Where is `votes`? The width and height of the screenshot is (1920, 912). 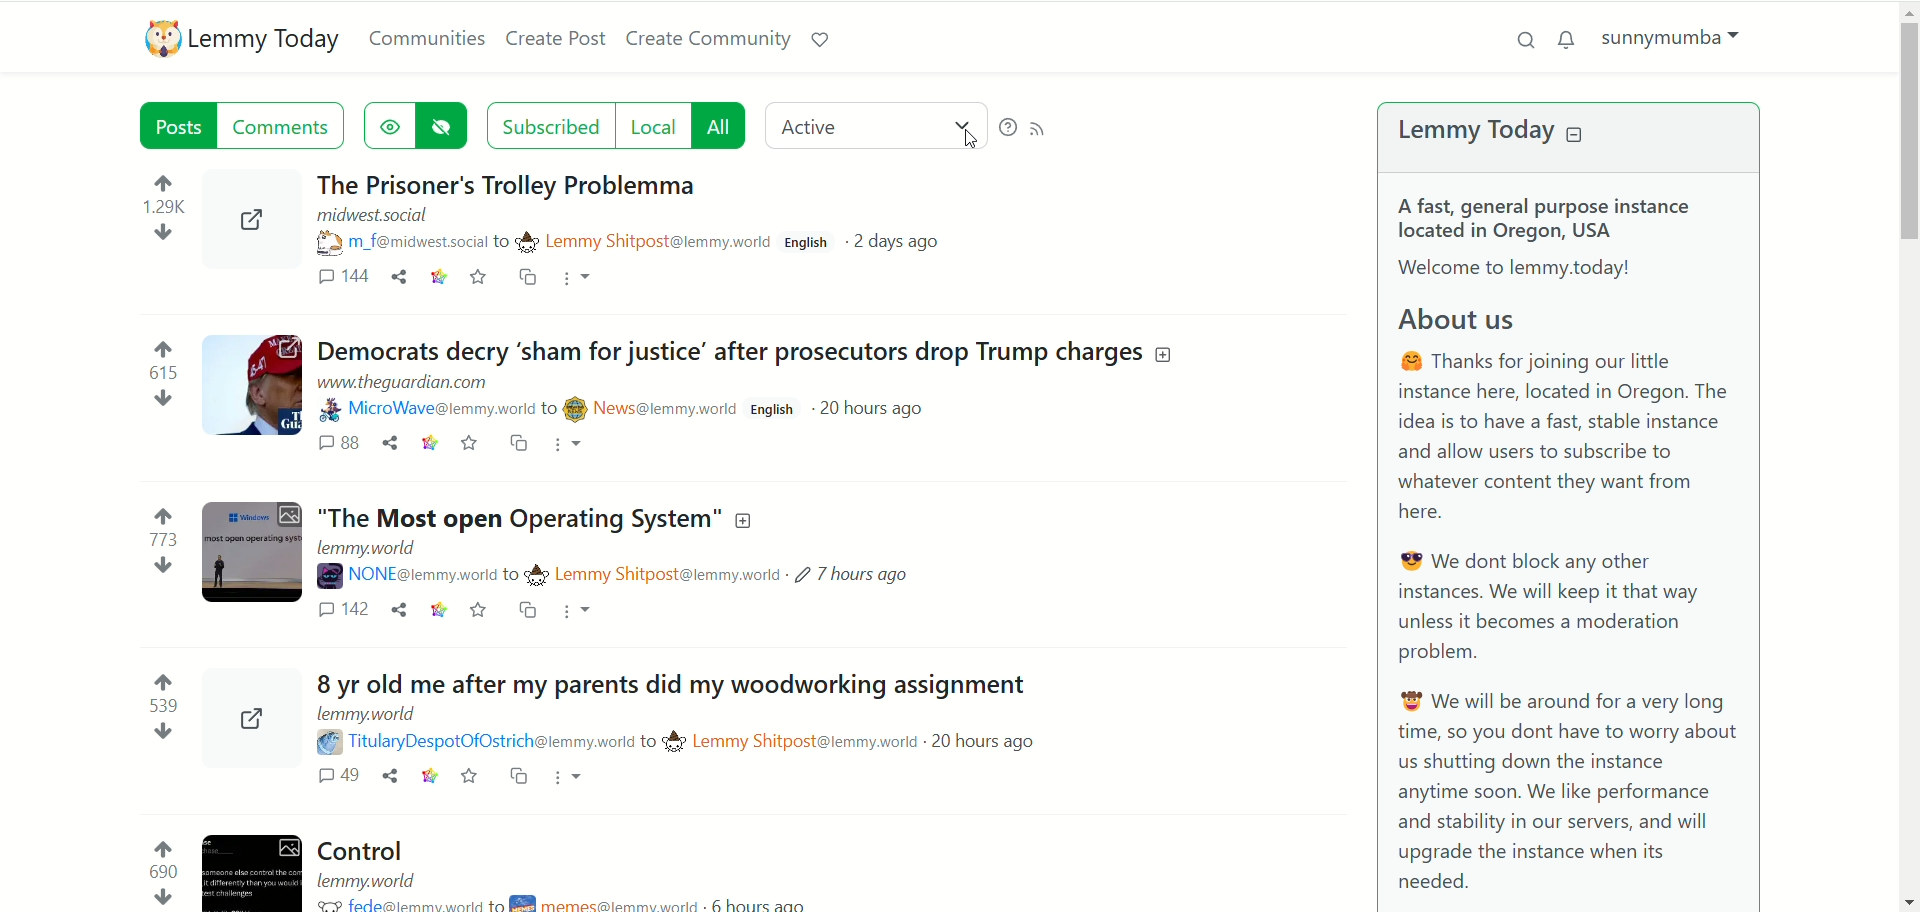
votes is located at coordinates (160, 376).